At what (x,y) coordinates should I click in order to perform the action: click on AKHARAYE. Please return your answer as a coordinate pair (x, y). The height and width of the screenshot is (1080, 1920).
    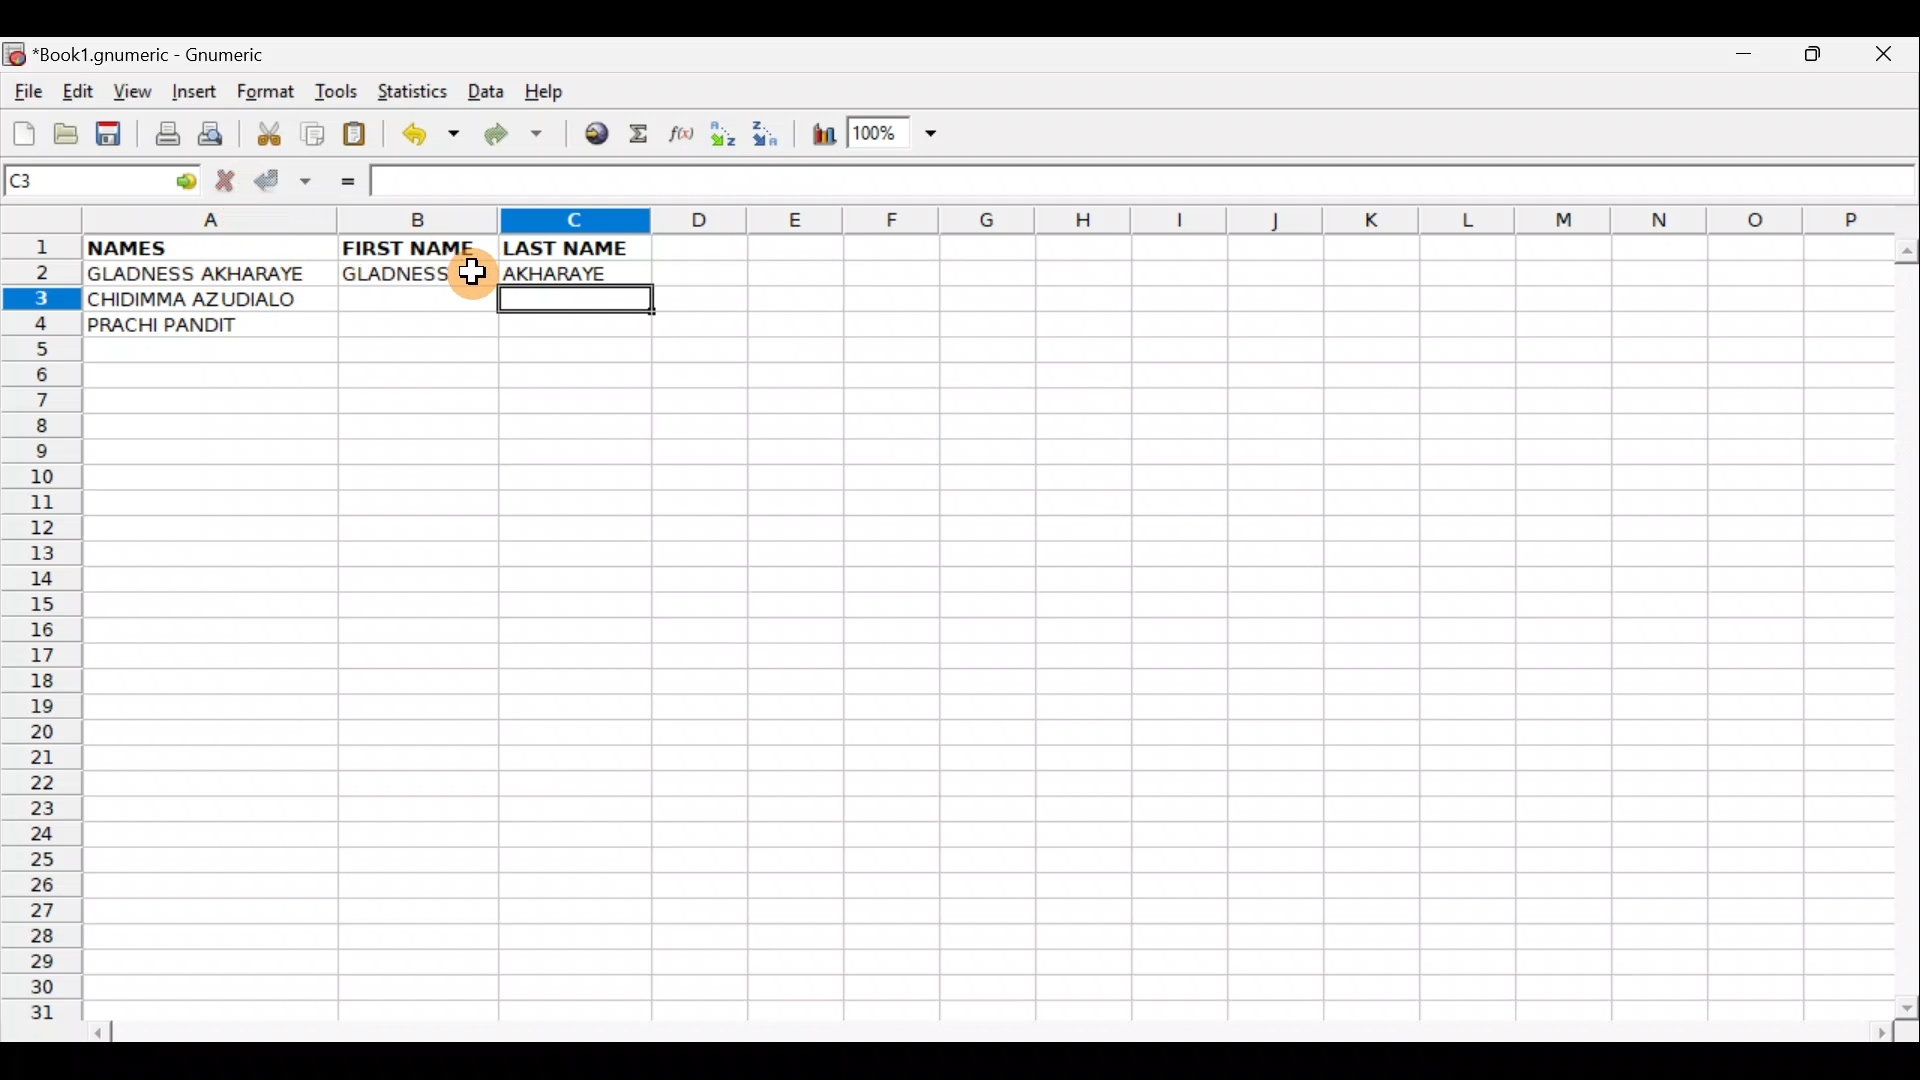
    Looking at the image, I should click on (576, 271).